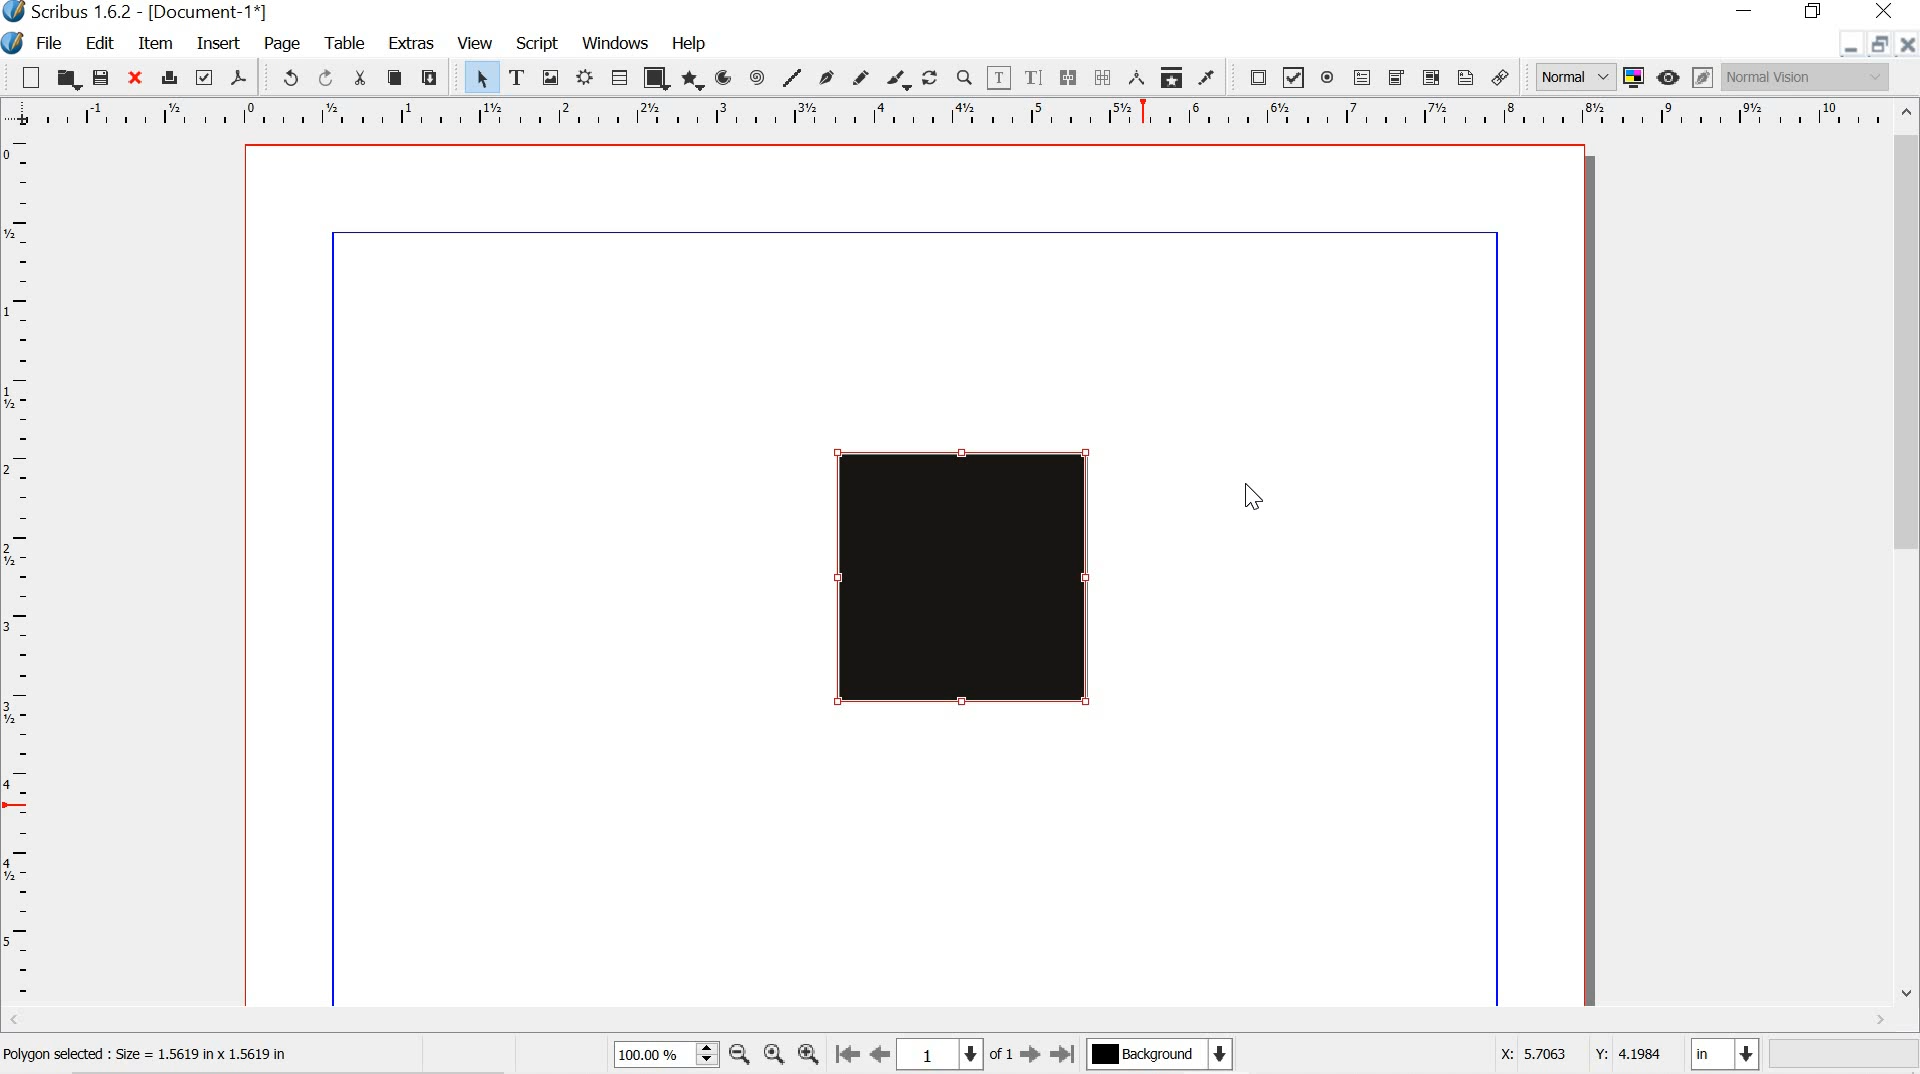 The height and width of the screenshot is (1074, 1920). I want to click on normal, so click(1574, 76).